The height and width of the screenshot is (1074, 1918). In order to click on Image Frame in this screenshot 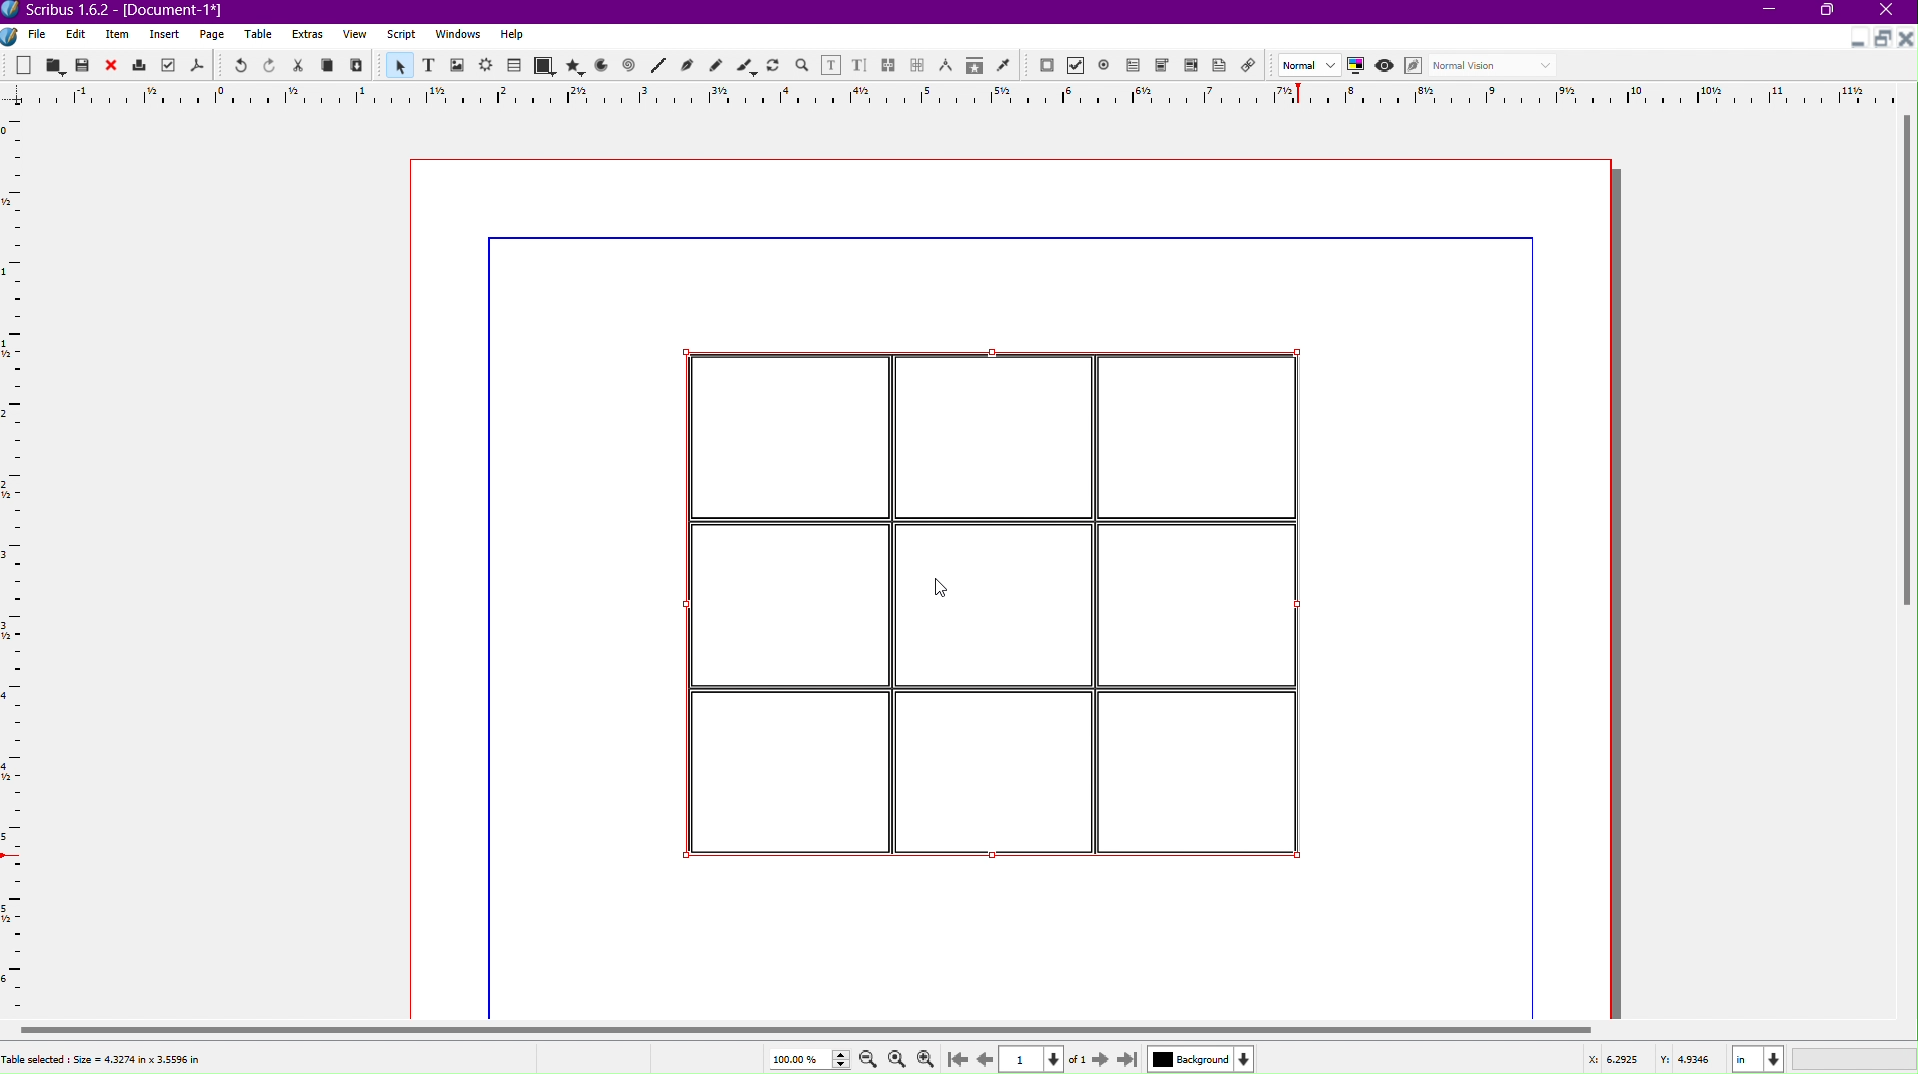, I will do `click(458, 64)`.